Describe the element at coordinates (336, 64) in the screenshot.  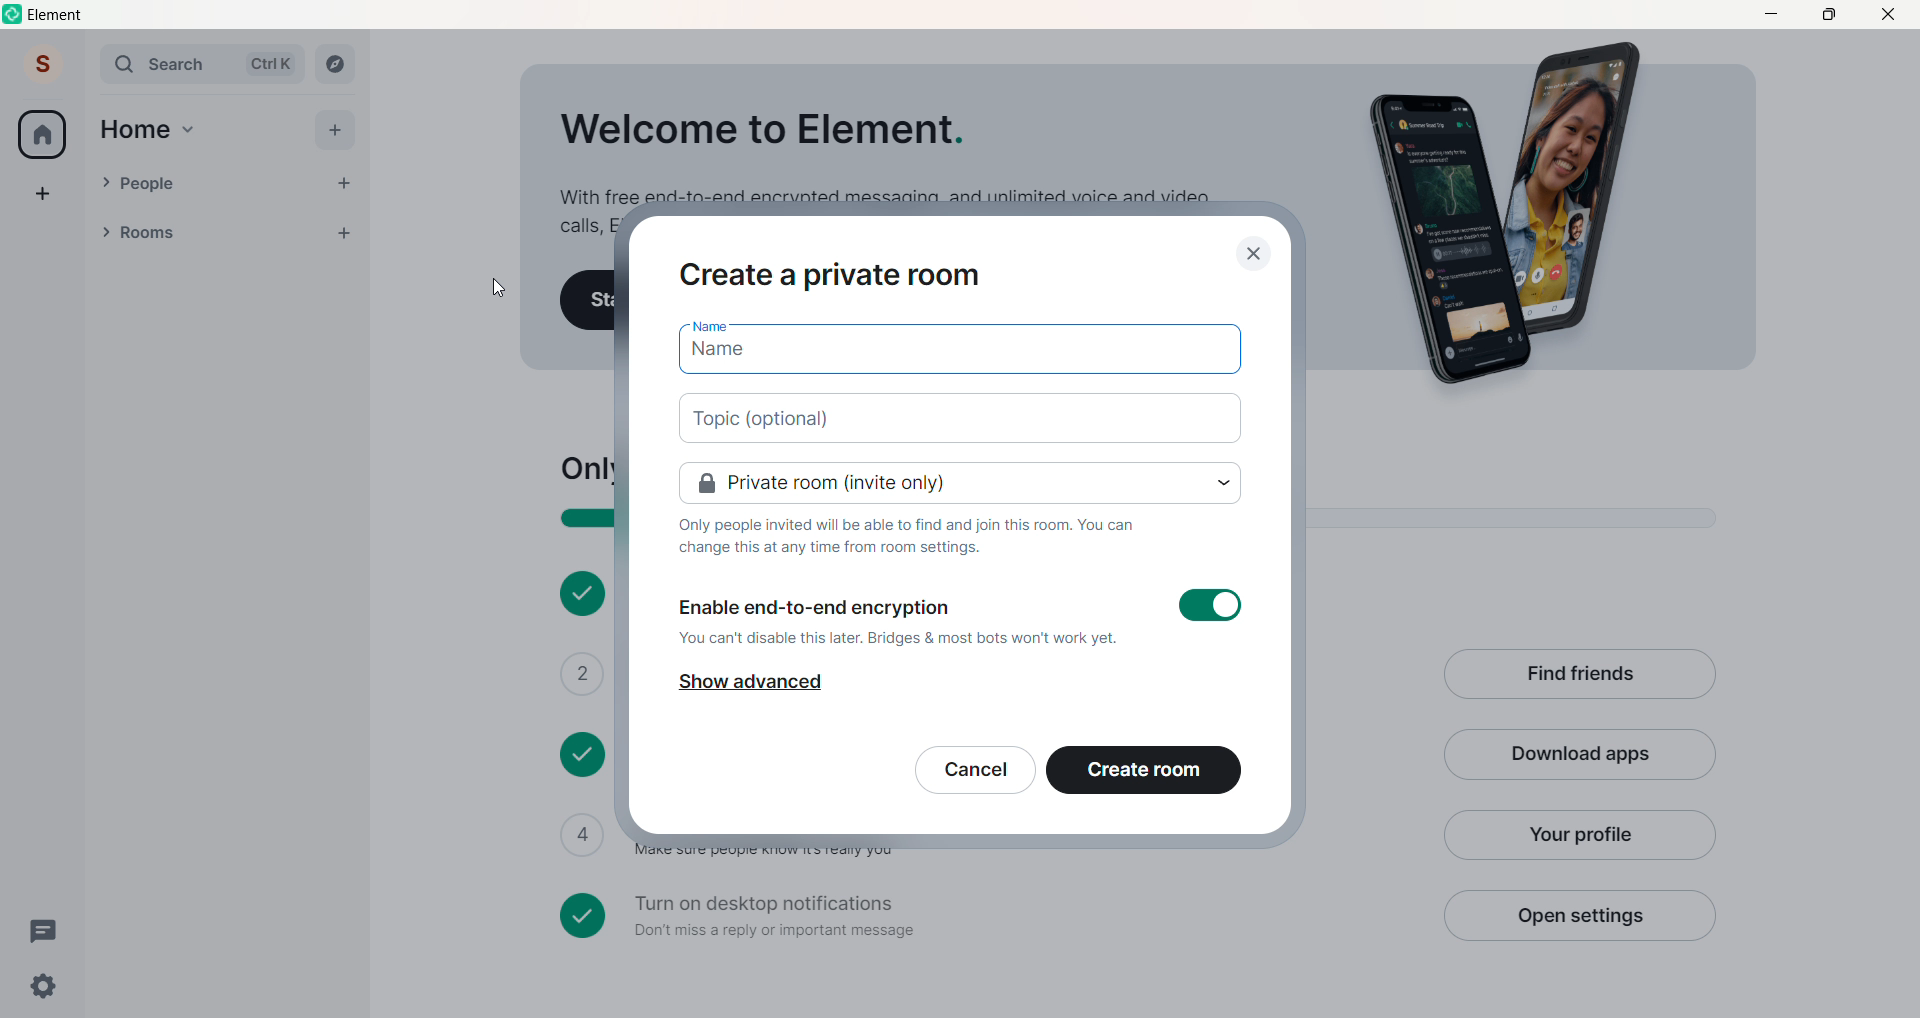
I see `Explore Rooms` at that location.